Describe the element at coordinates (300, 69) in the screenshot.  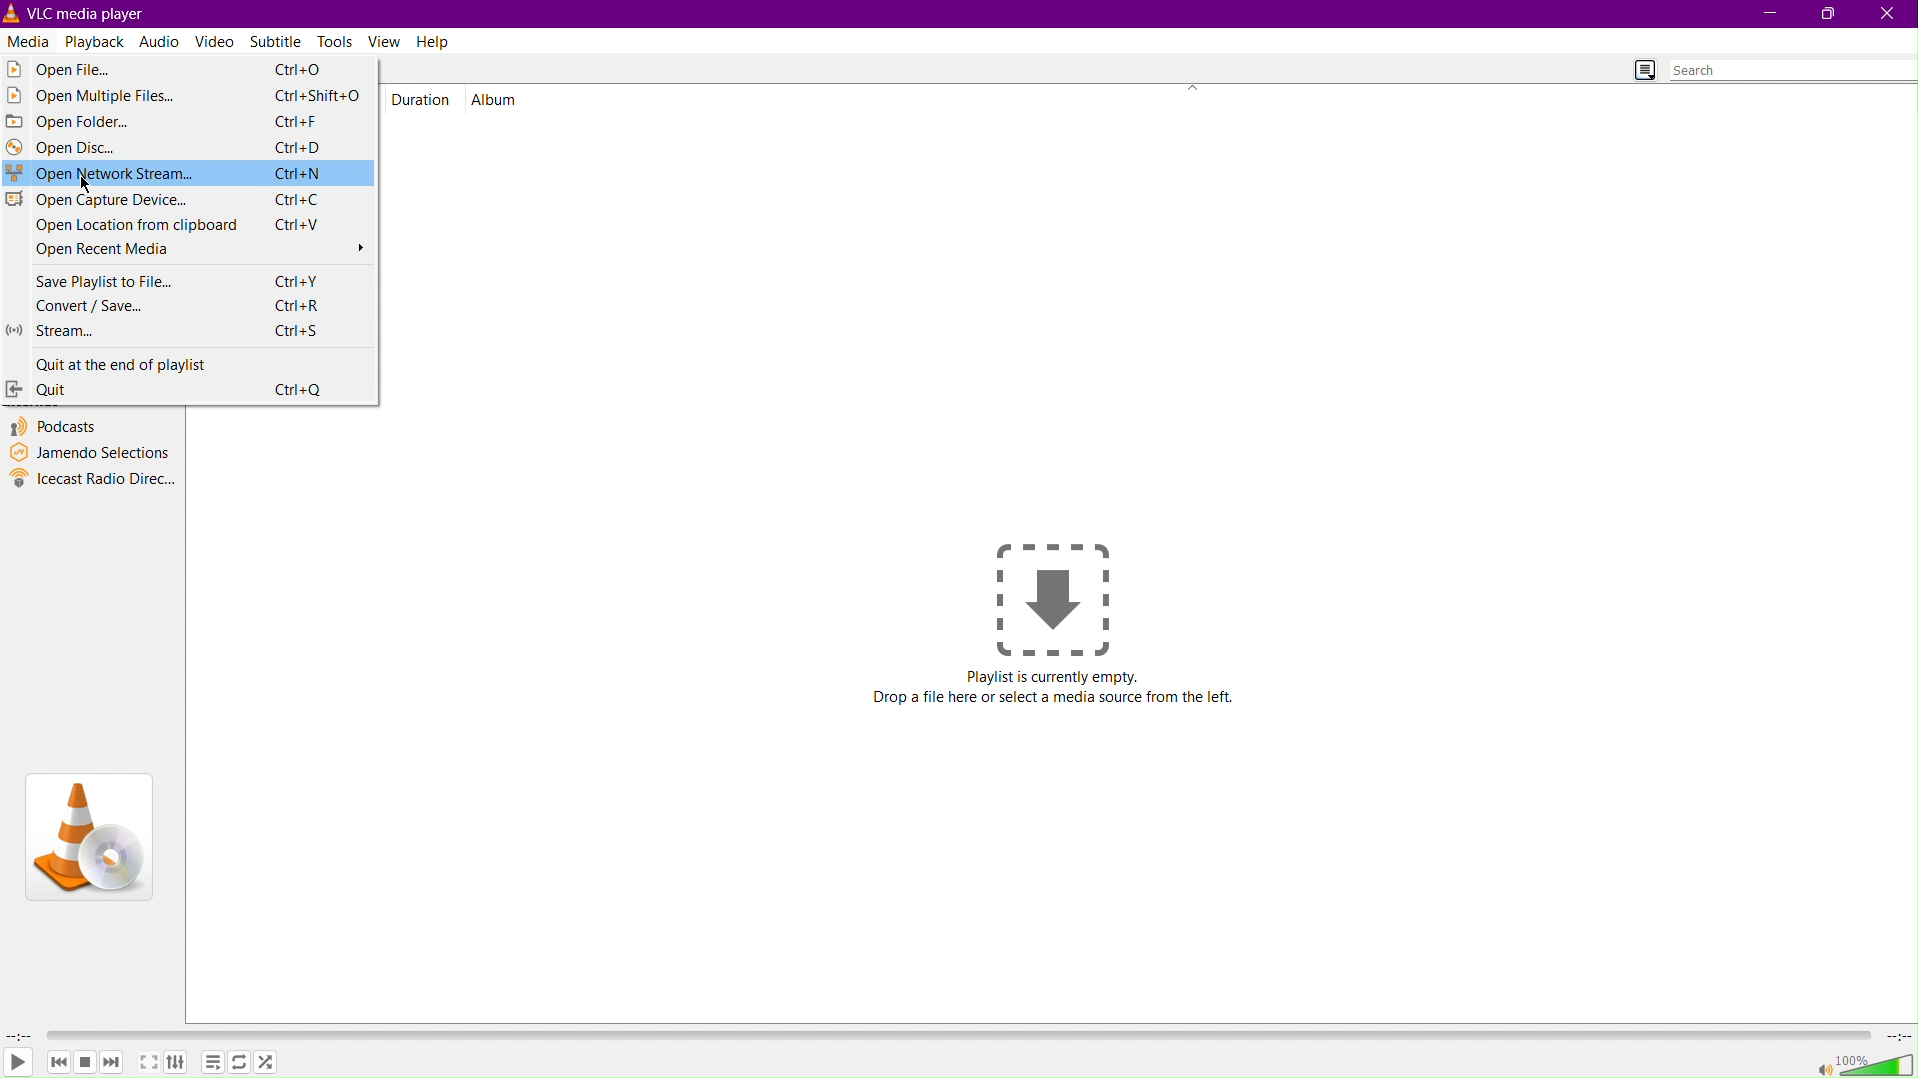
I see `Ctrl+0` at that location.